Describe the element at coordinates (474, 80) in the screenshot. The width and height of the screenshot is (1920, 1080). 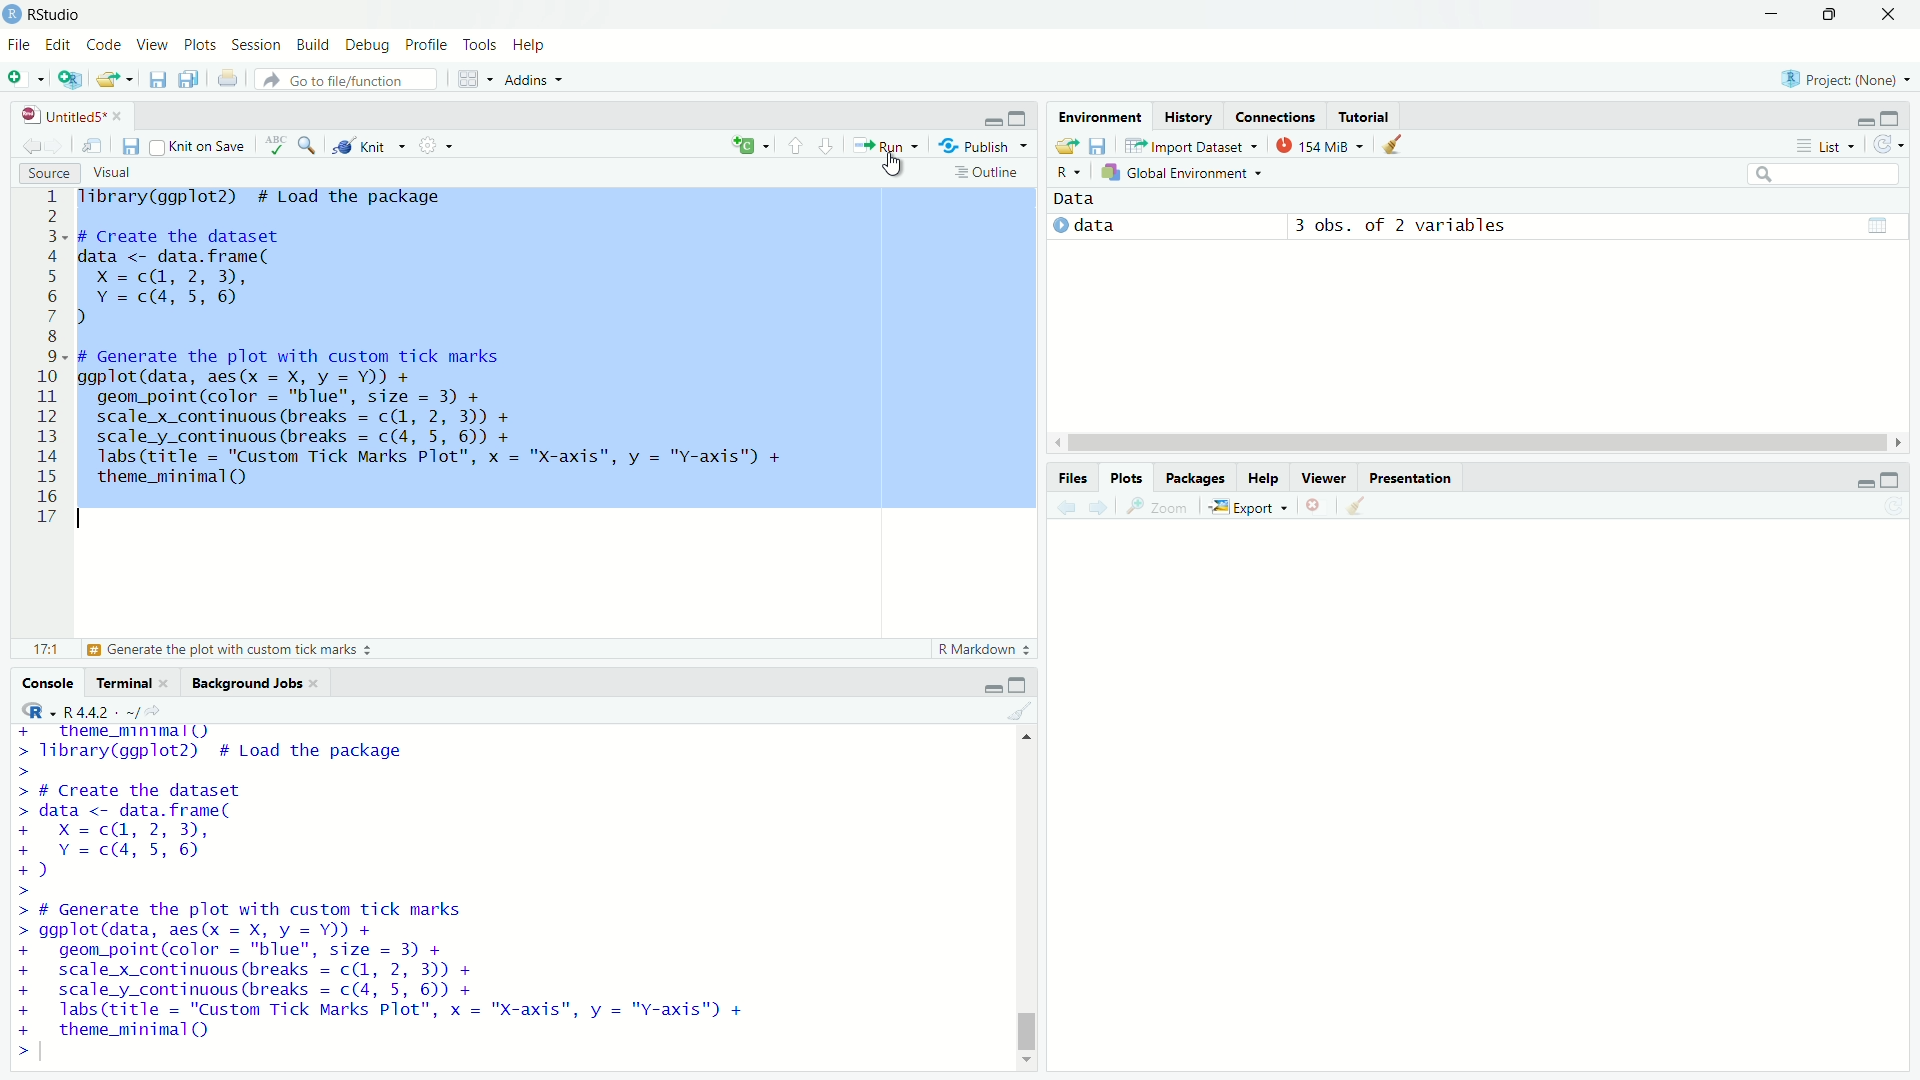
I see `workspace panes` at that location.